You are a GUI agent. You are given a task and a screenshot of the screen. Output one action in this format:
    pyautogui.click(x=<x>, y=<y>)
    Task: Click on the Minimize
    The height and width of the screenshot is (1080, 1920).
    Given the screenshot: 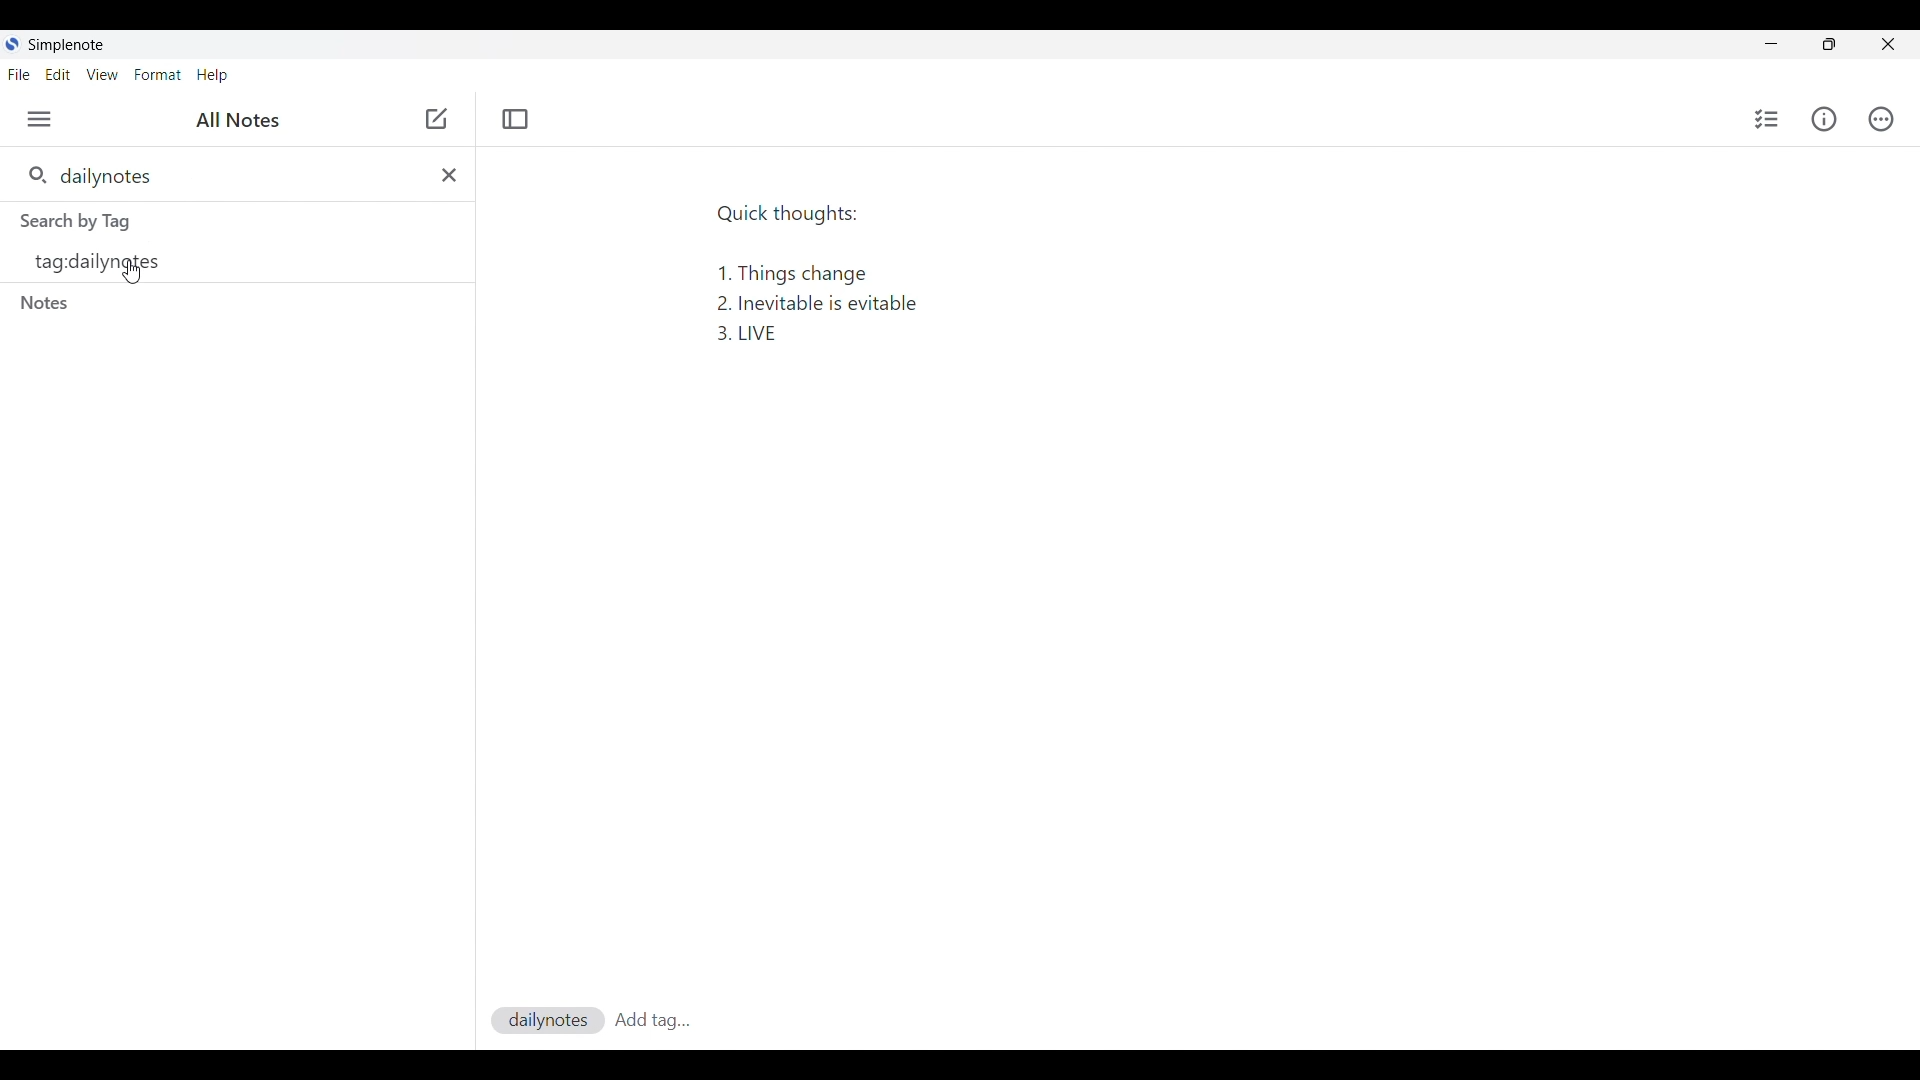 What is the action you would take?
    pyautogui.click(x=1771, y=43)
    